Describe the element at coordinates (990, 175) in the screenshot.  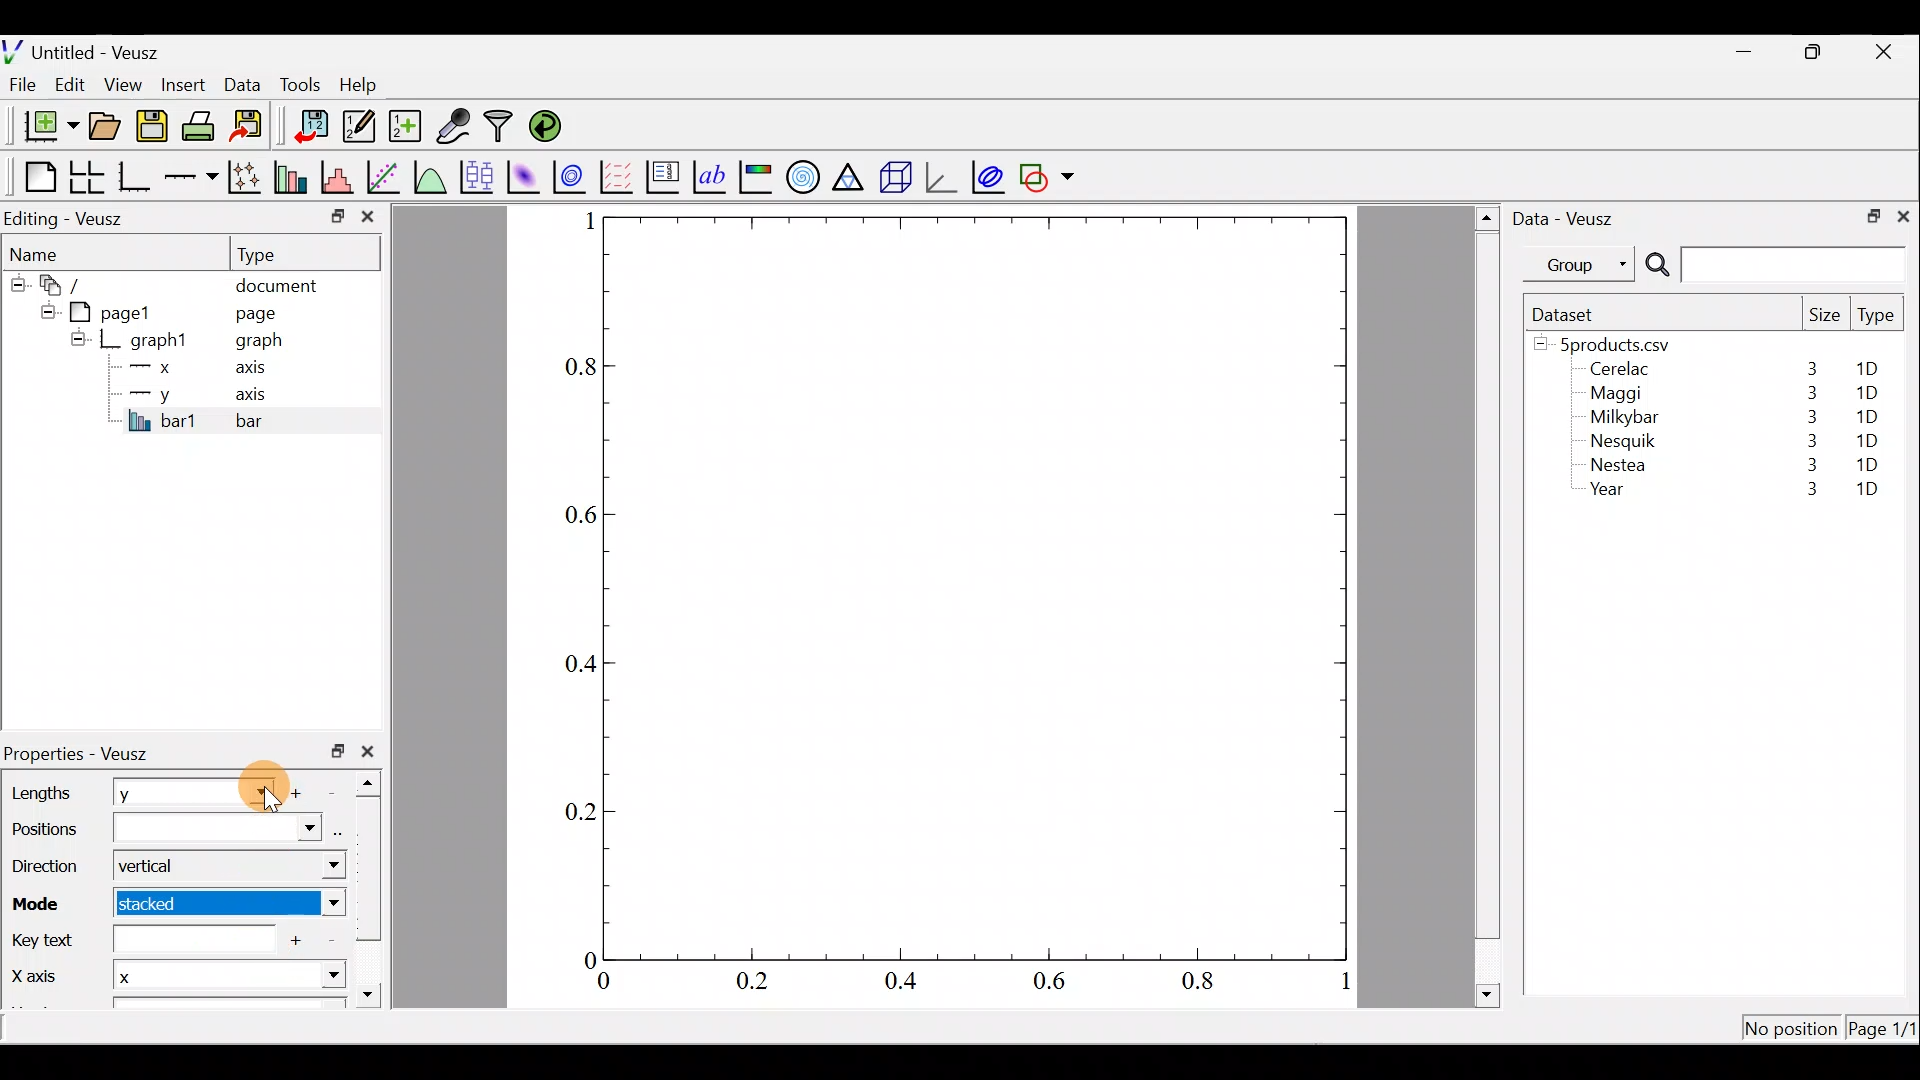
I see `plot covariance ellipses` at that location.